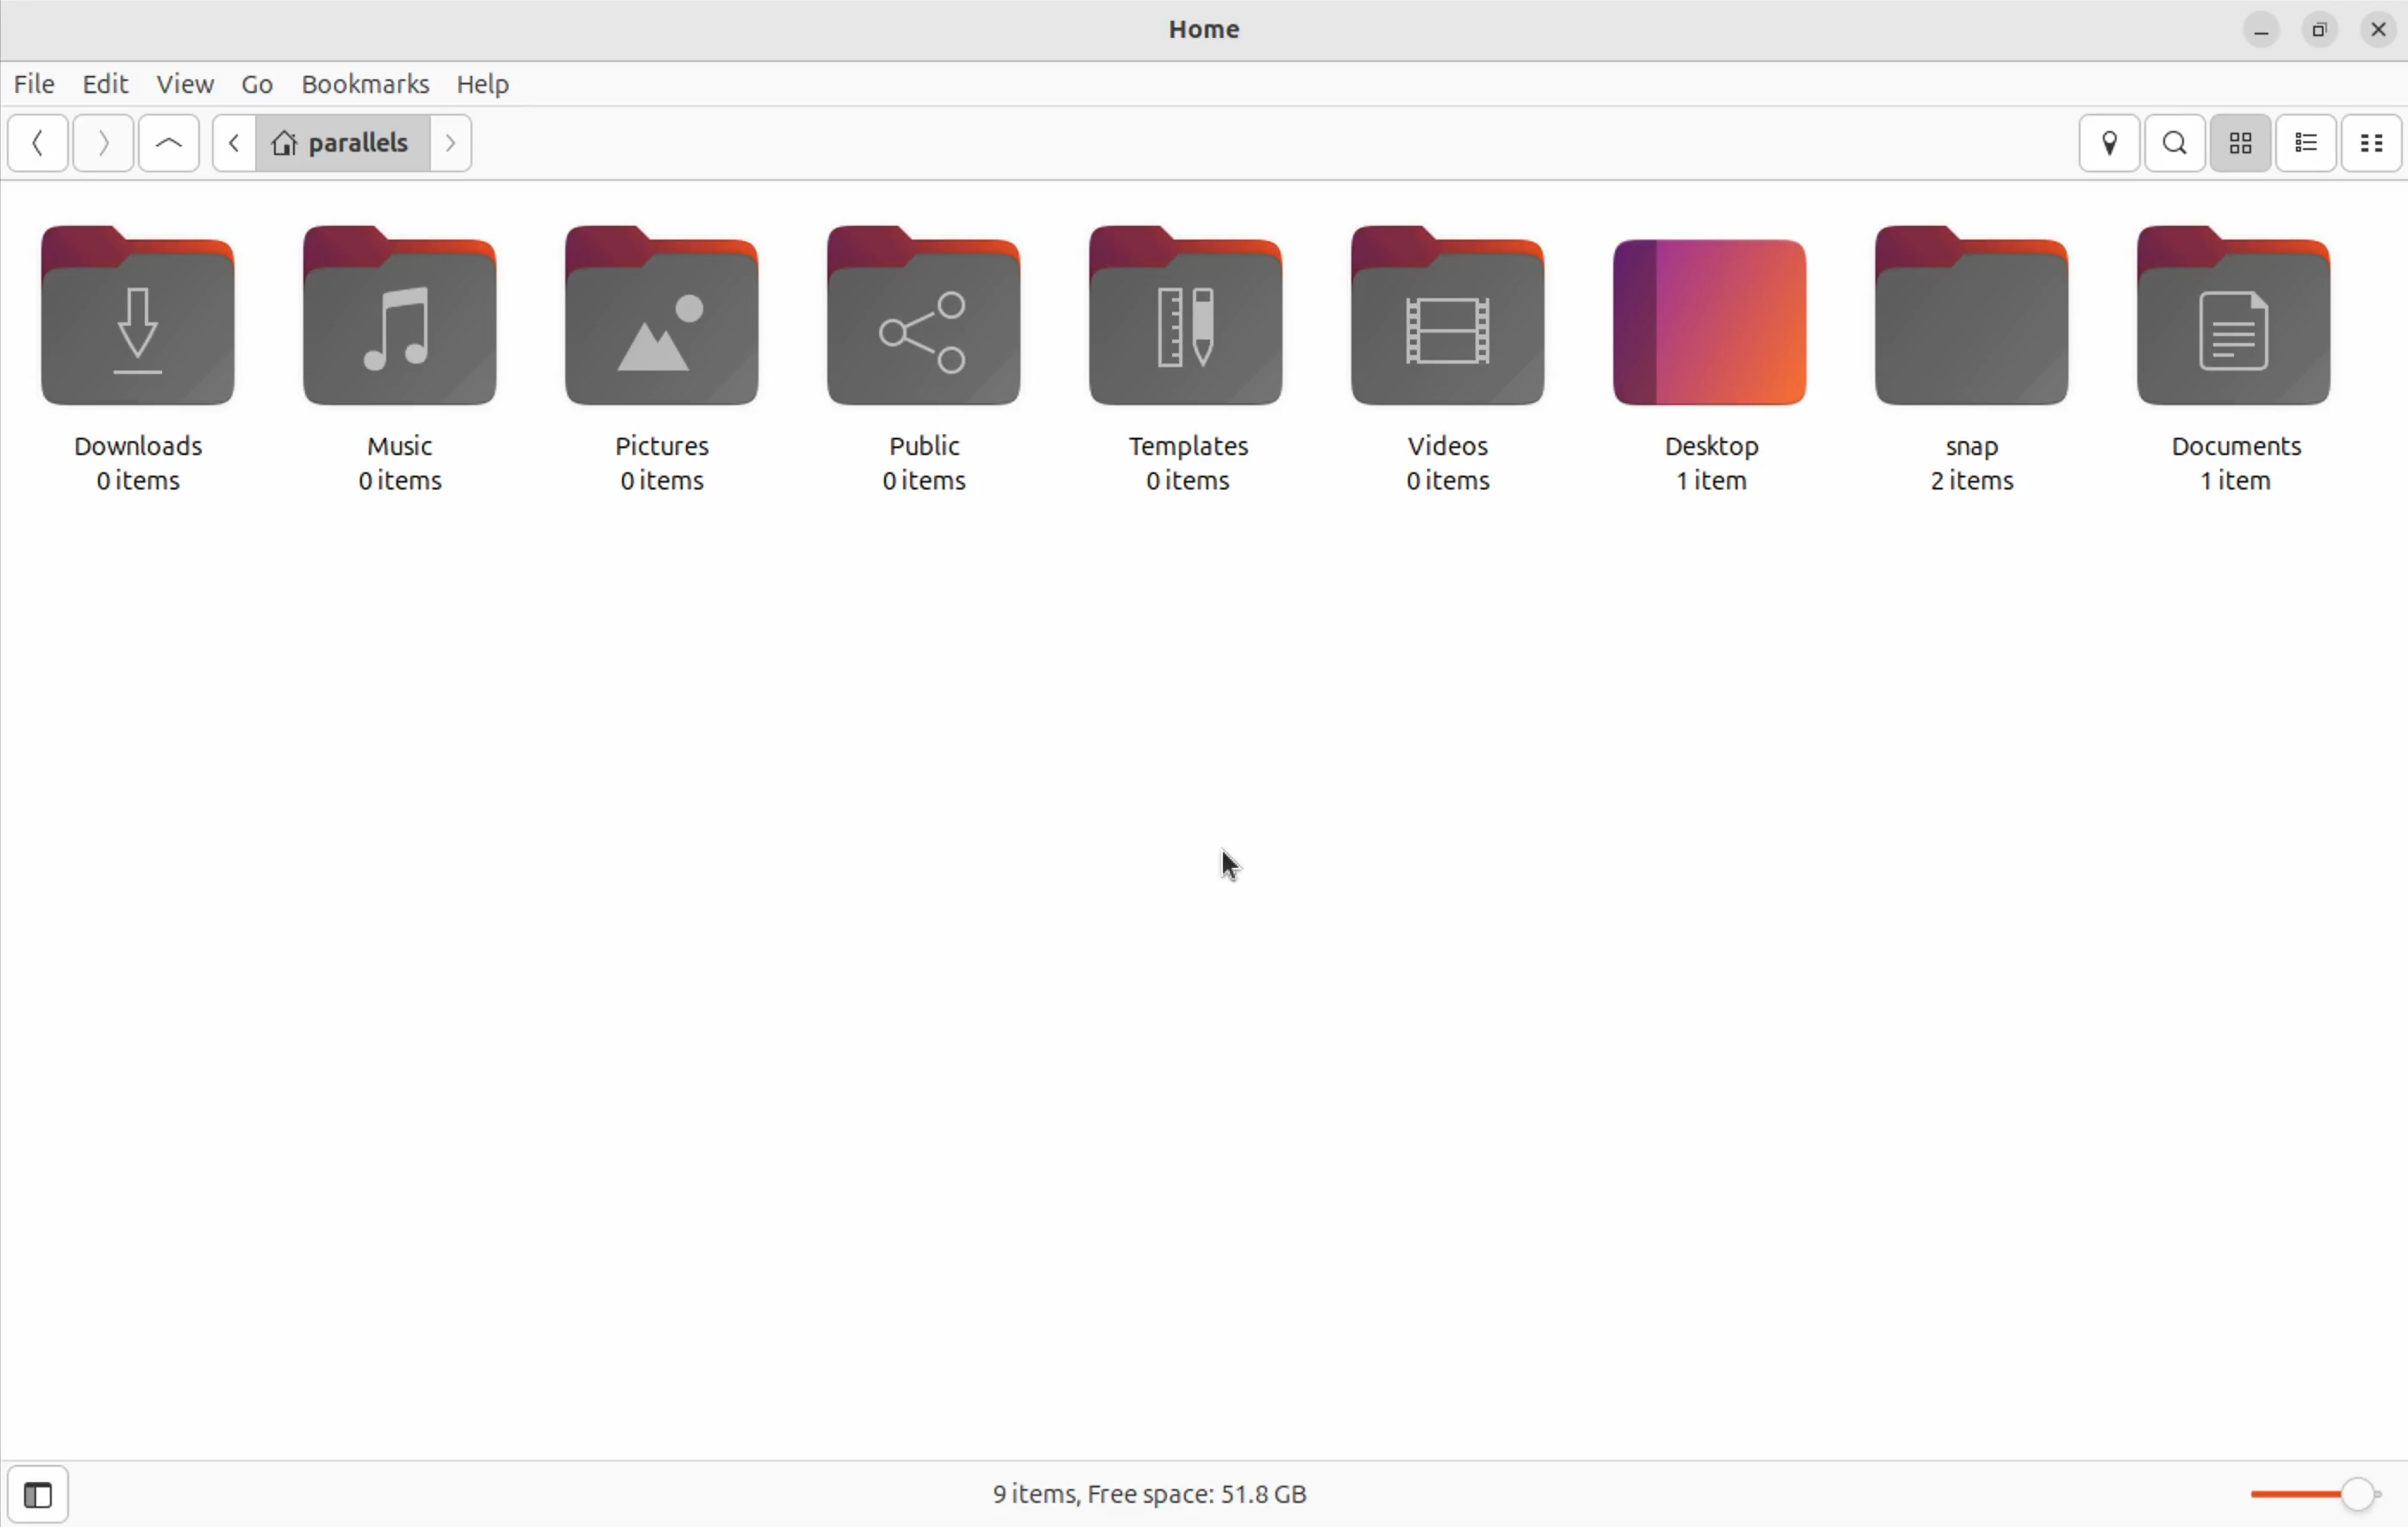  I want to click on desktop, so click(1716, 338).